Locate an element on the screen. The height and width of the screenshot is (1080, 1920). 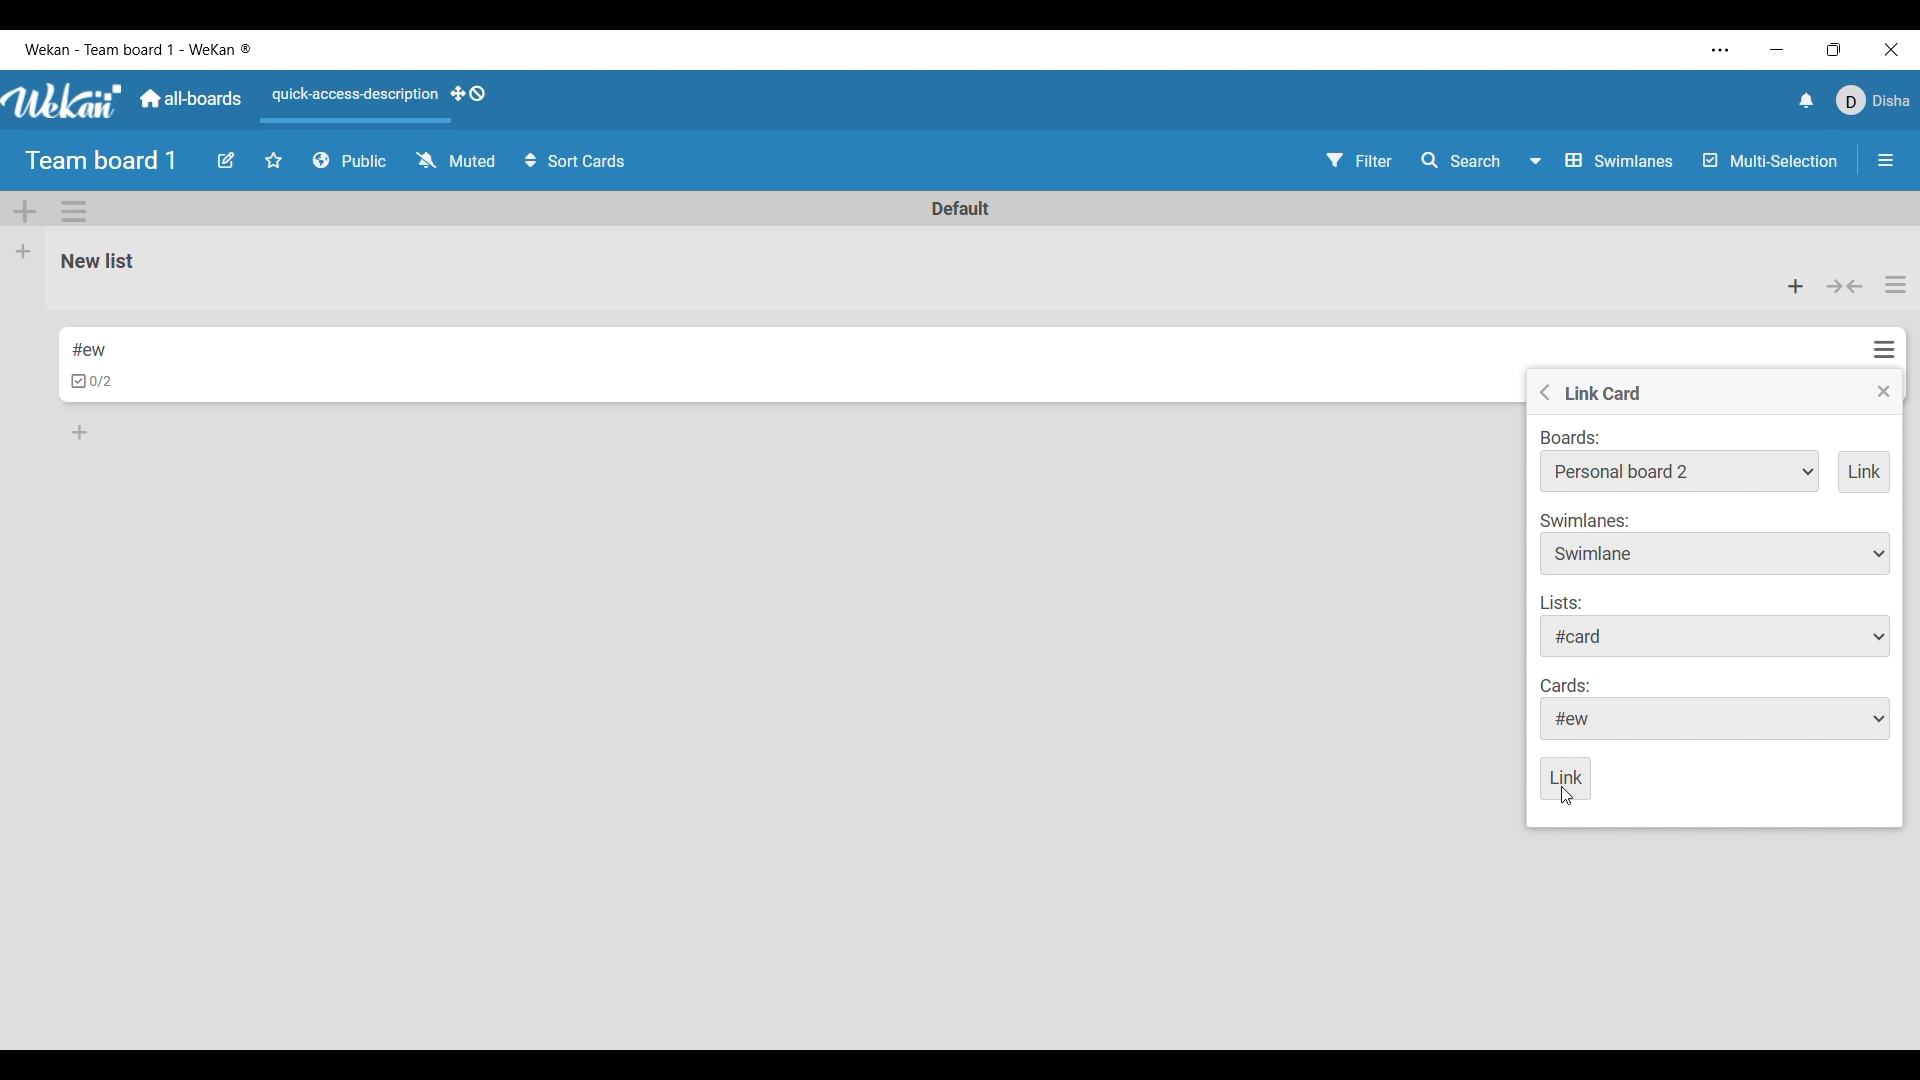
Card options is located at coordinates (1716, 719).